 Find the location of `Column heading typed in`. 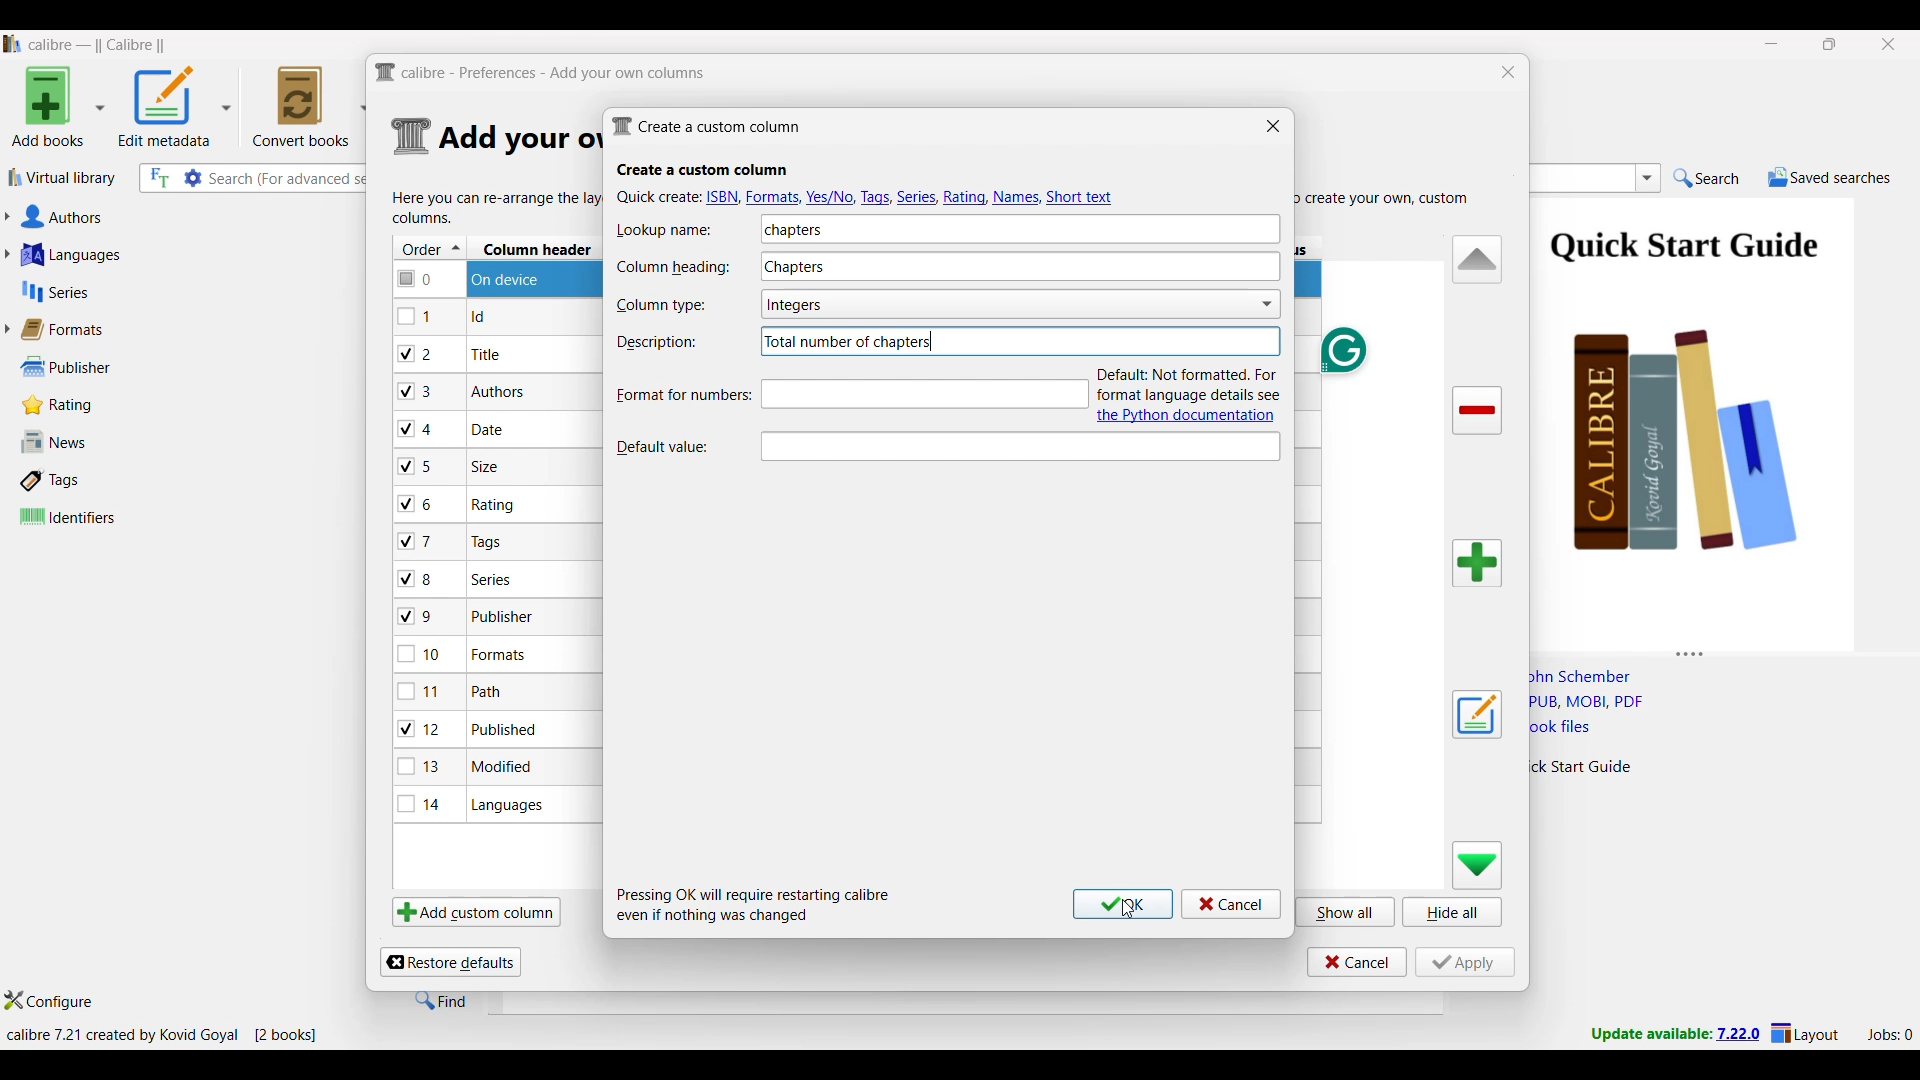

Column heading typed in is located at coordinates (917, 263).